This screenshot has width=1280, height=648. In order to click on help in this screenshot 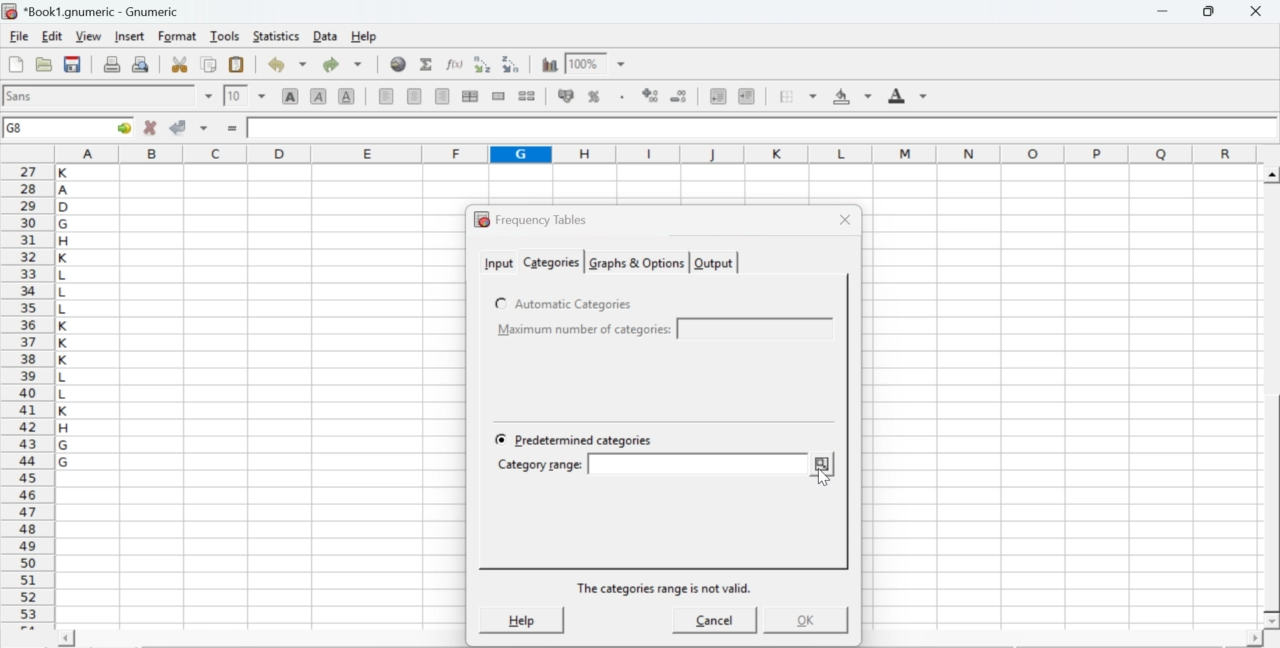, I will do `click(518, 620)`.